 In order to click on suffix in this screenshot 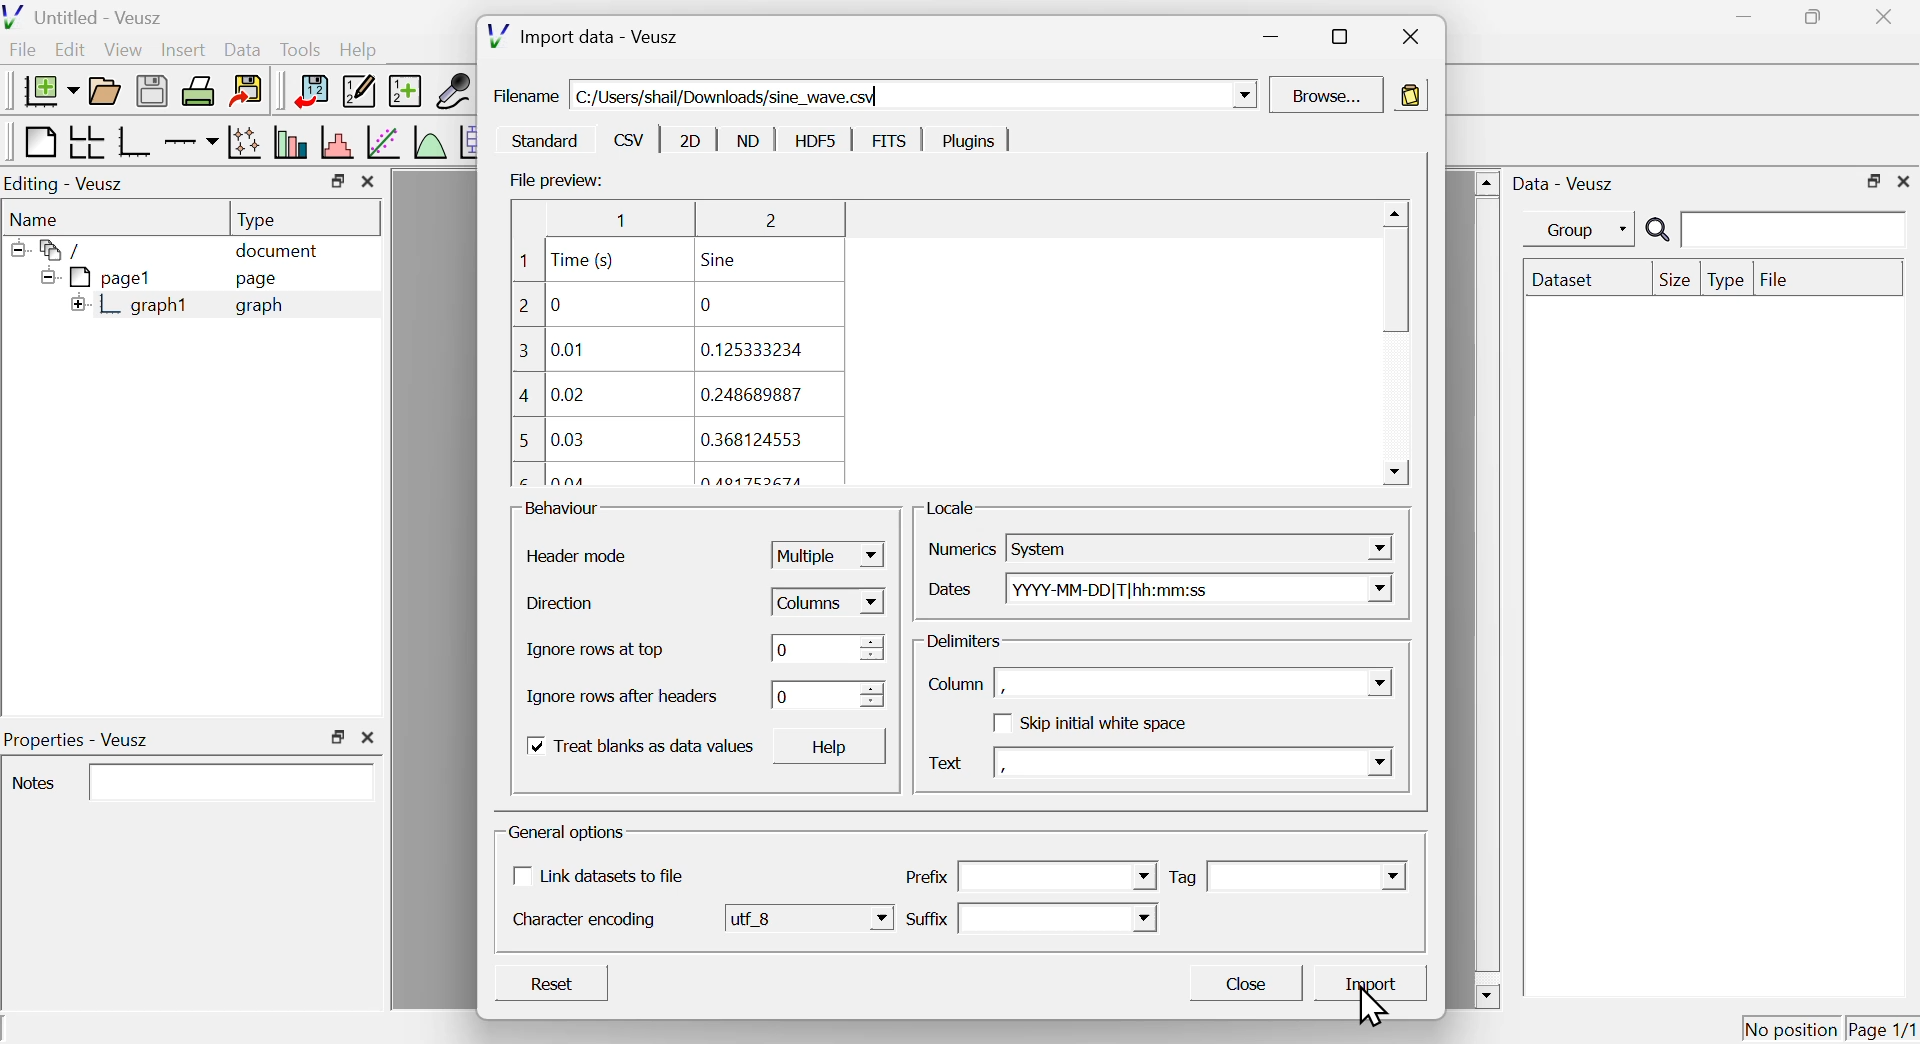, I will do `click(927, 919)`.